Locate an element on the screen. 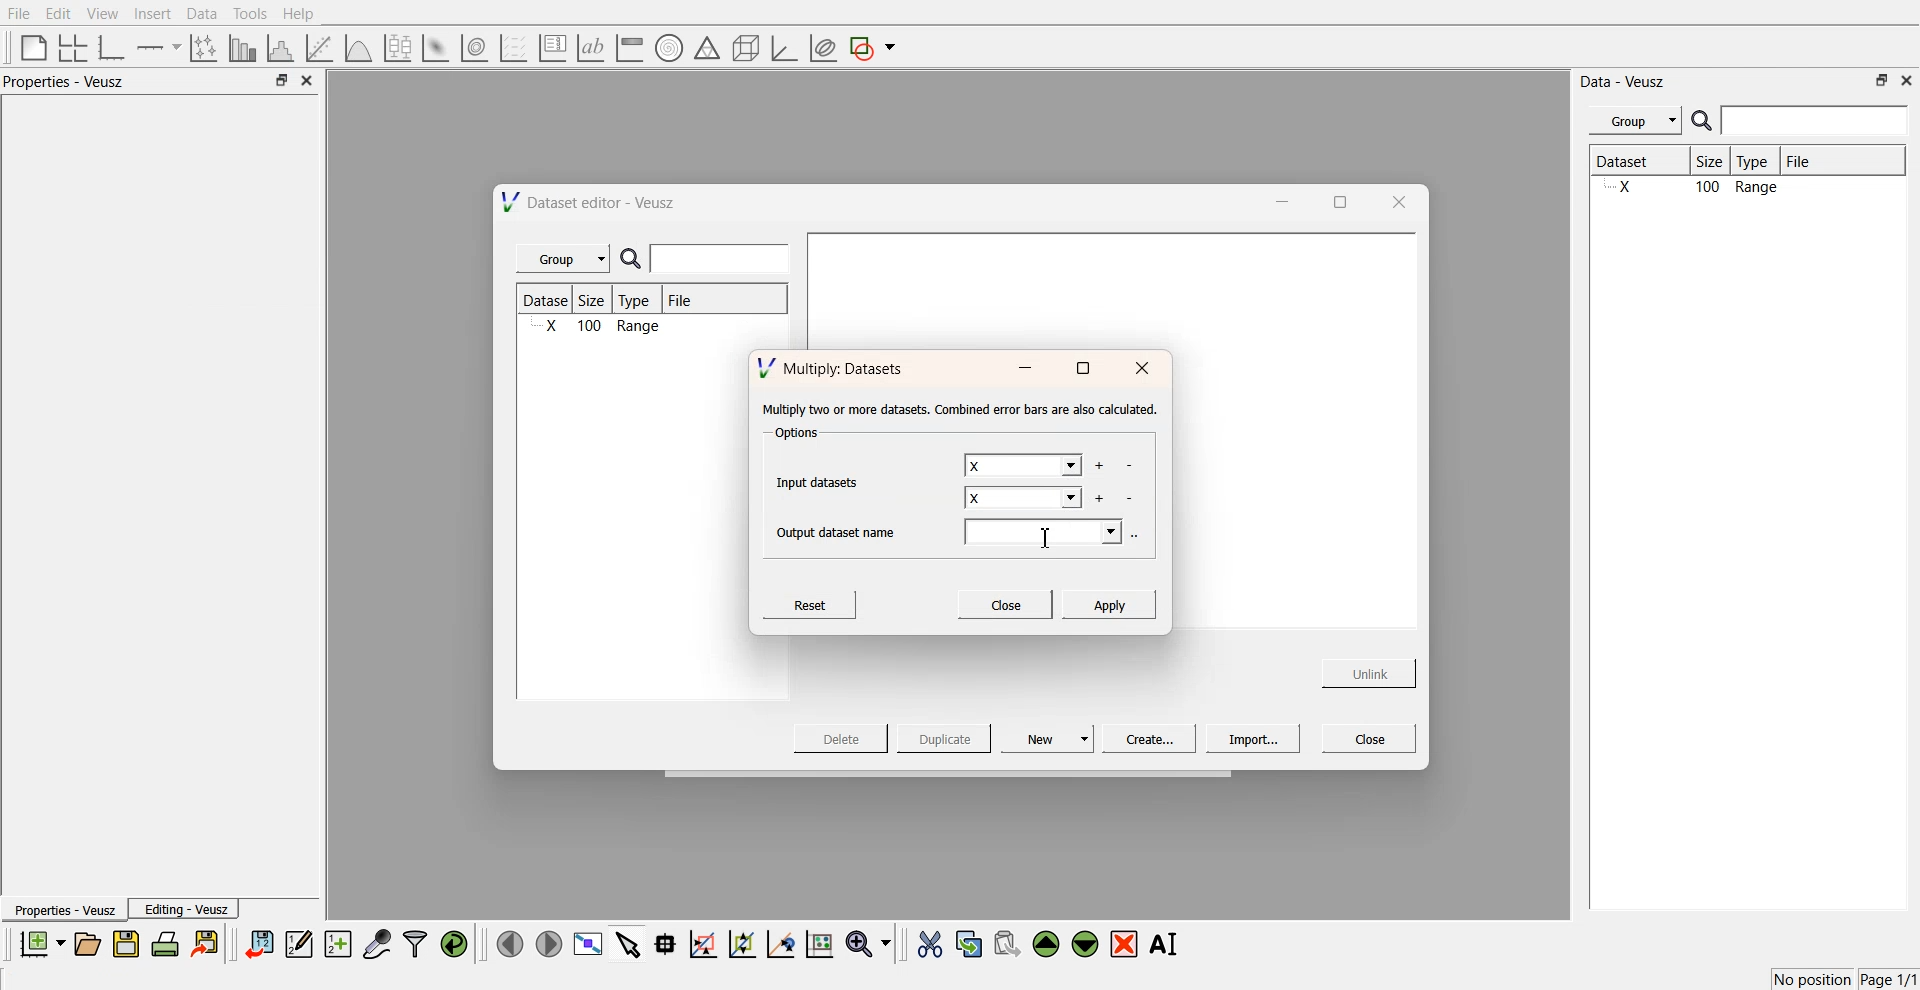 This screenshot has height=990, width=1920. text label is located at coordinates (588, 48).